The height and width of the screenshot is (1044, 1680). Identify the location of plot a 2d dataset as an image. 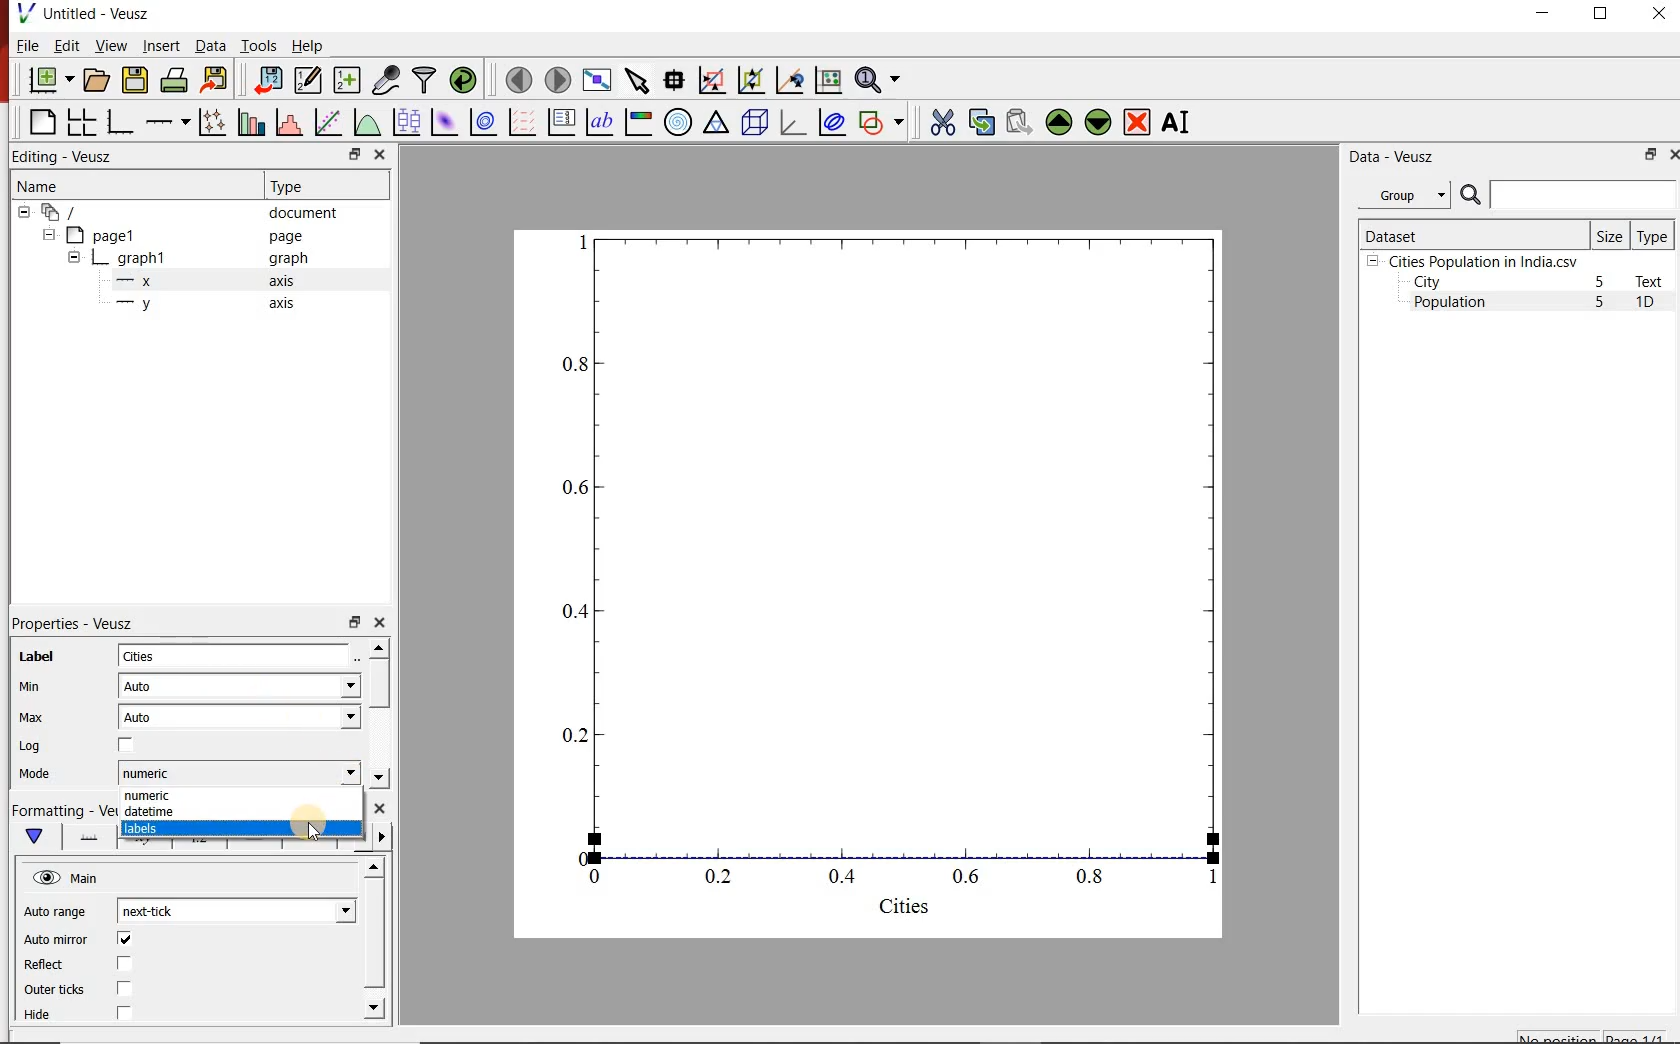
(442, 120).